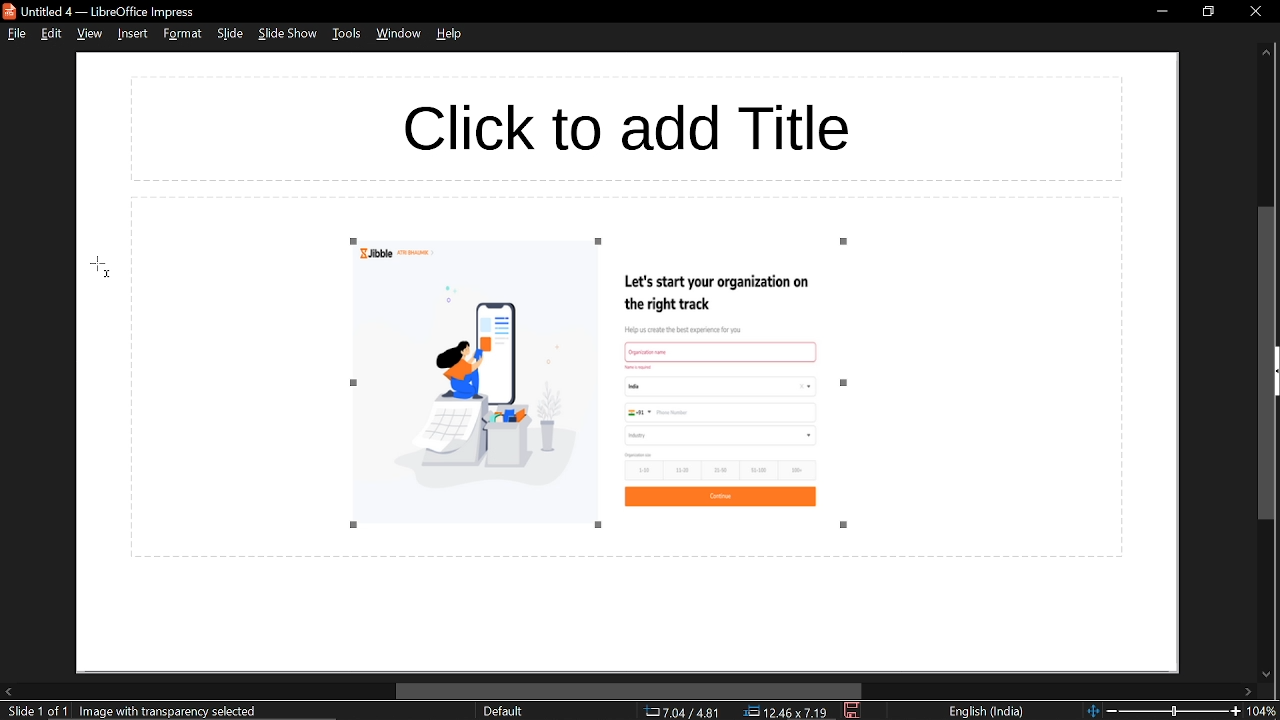 Image resolution: width=1280 pixels, height=720 pixels. I want to click on cursor, so click(101, 265).